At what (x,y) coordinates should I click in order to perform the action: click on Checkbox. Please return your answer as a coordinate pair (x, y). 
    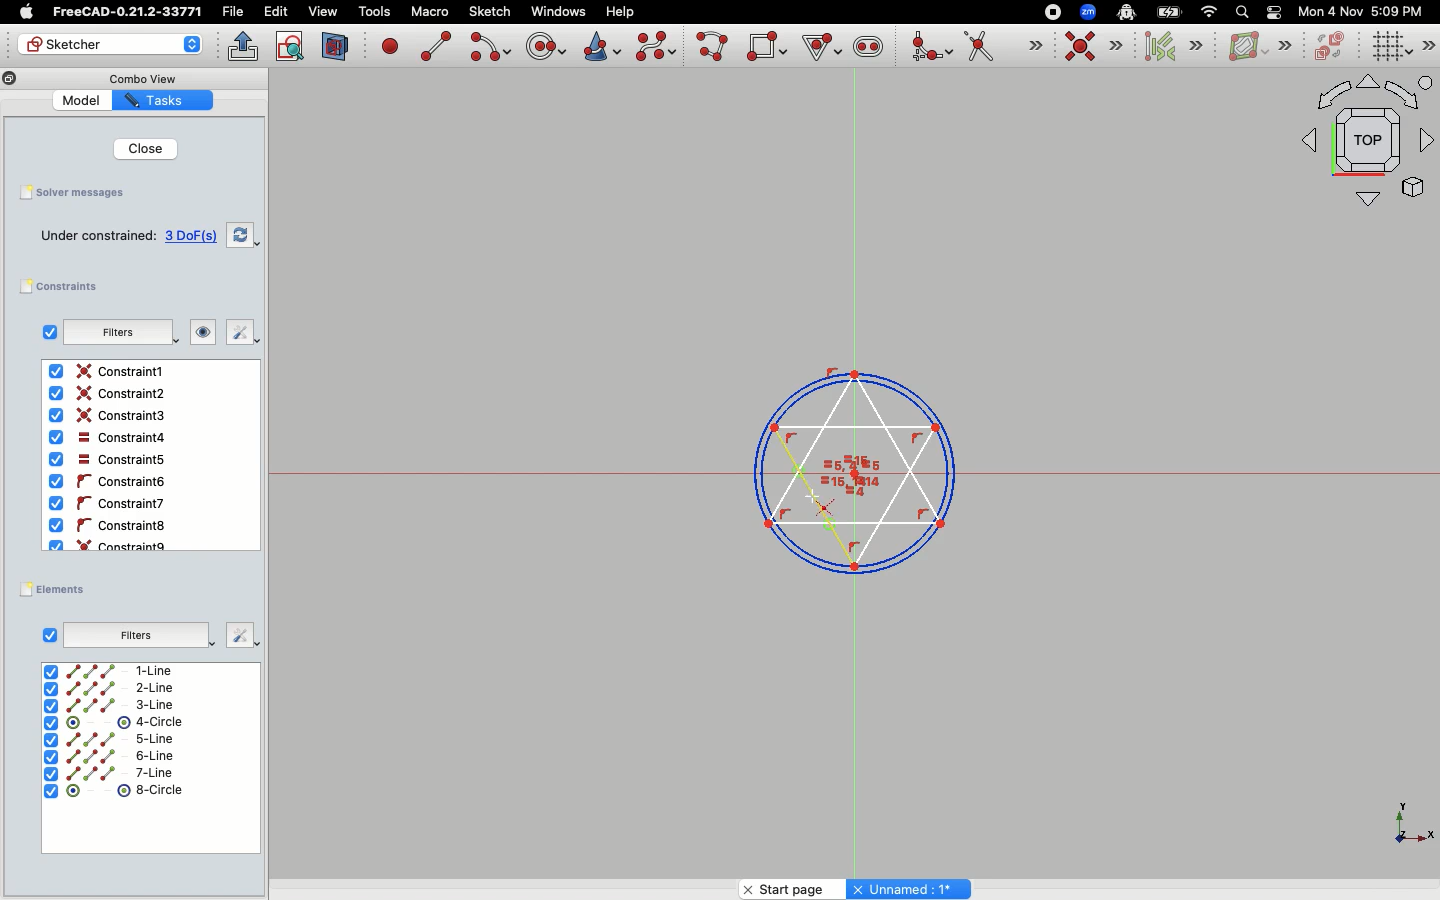
    Looking at the image, I should click on (50, 634).